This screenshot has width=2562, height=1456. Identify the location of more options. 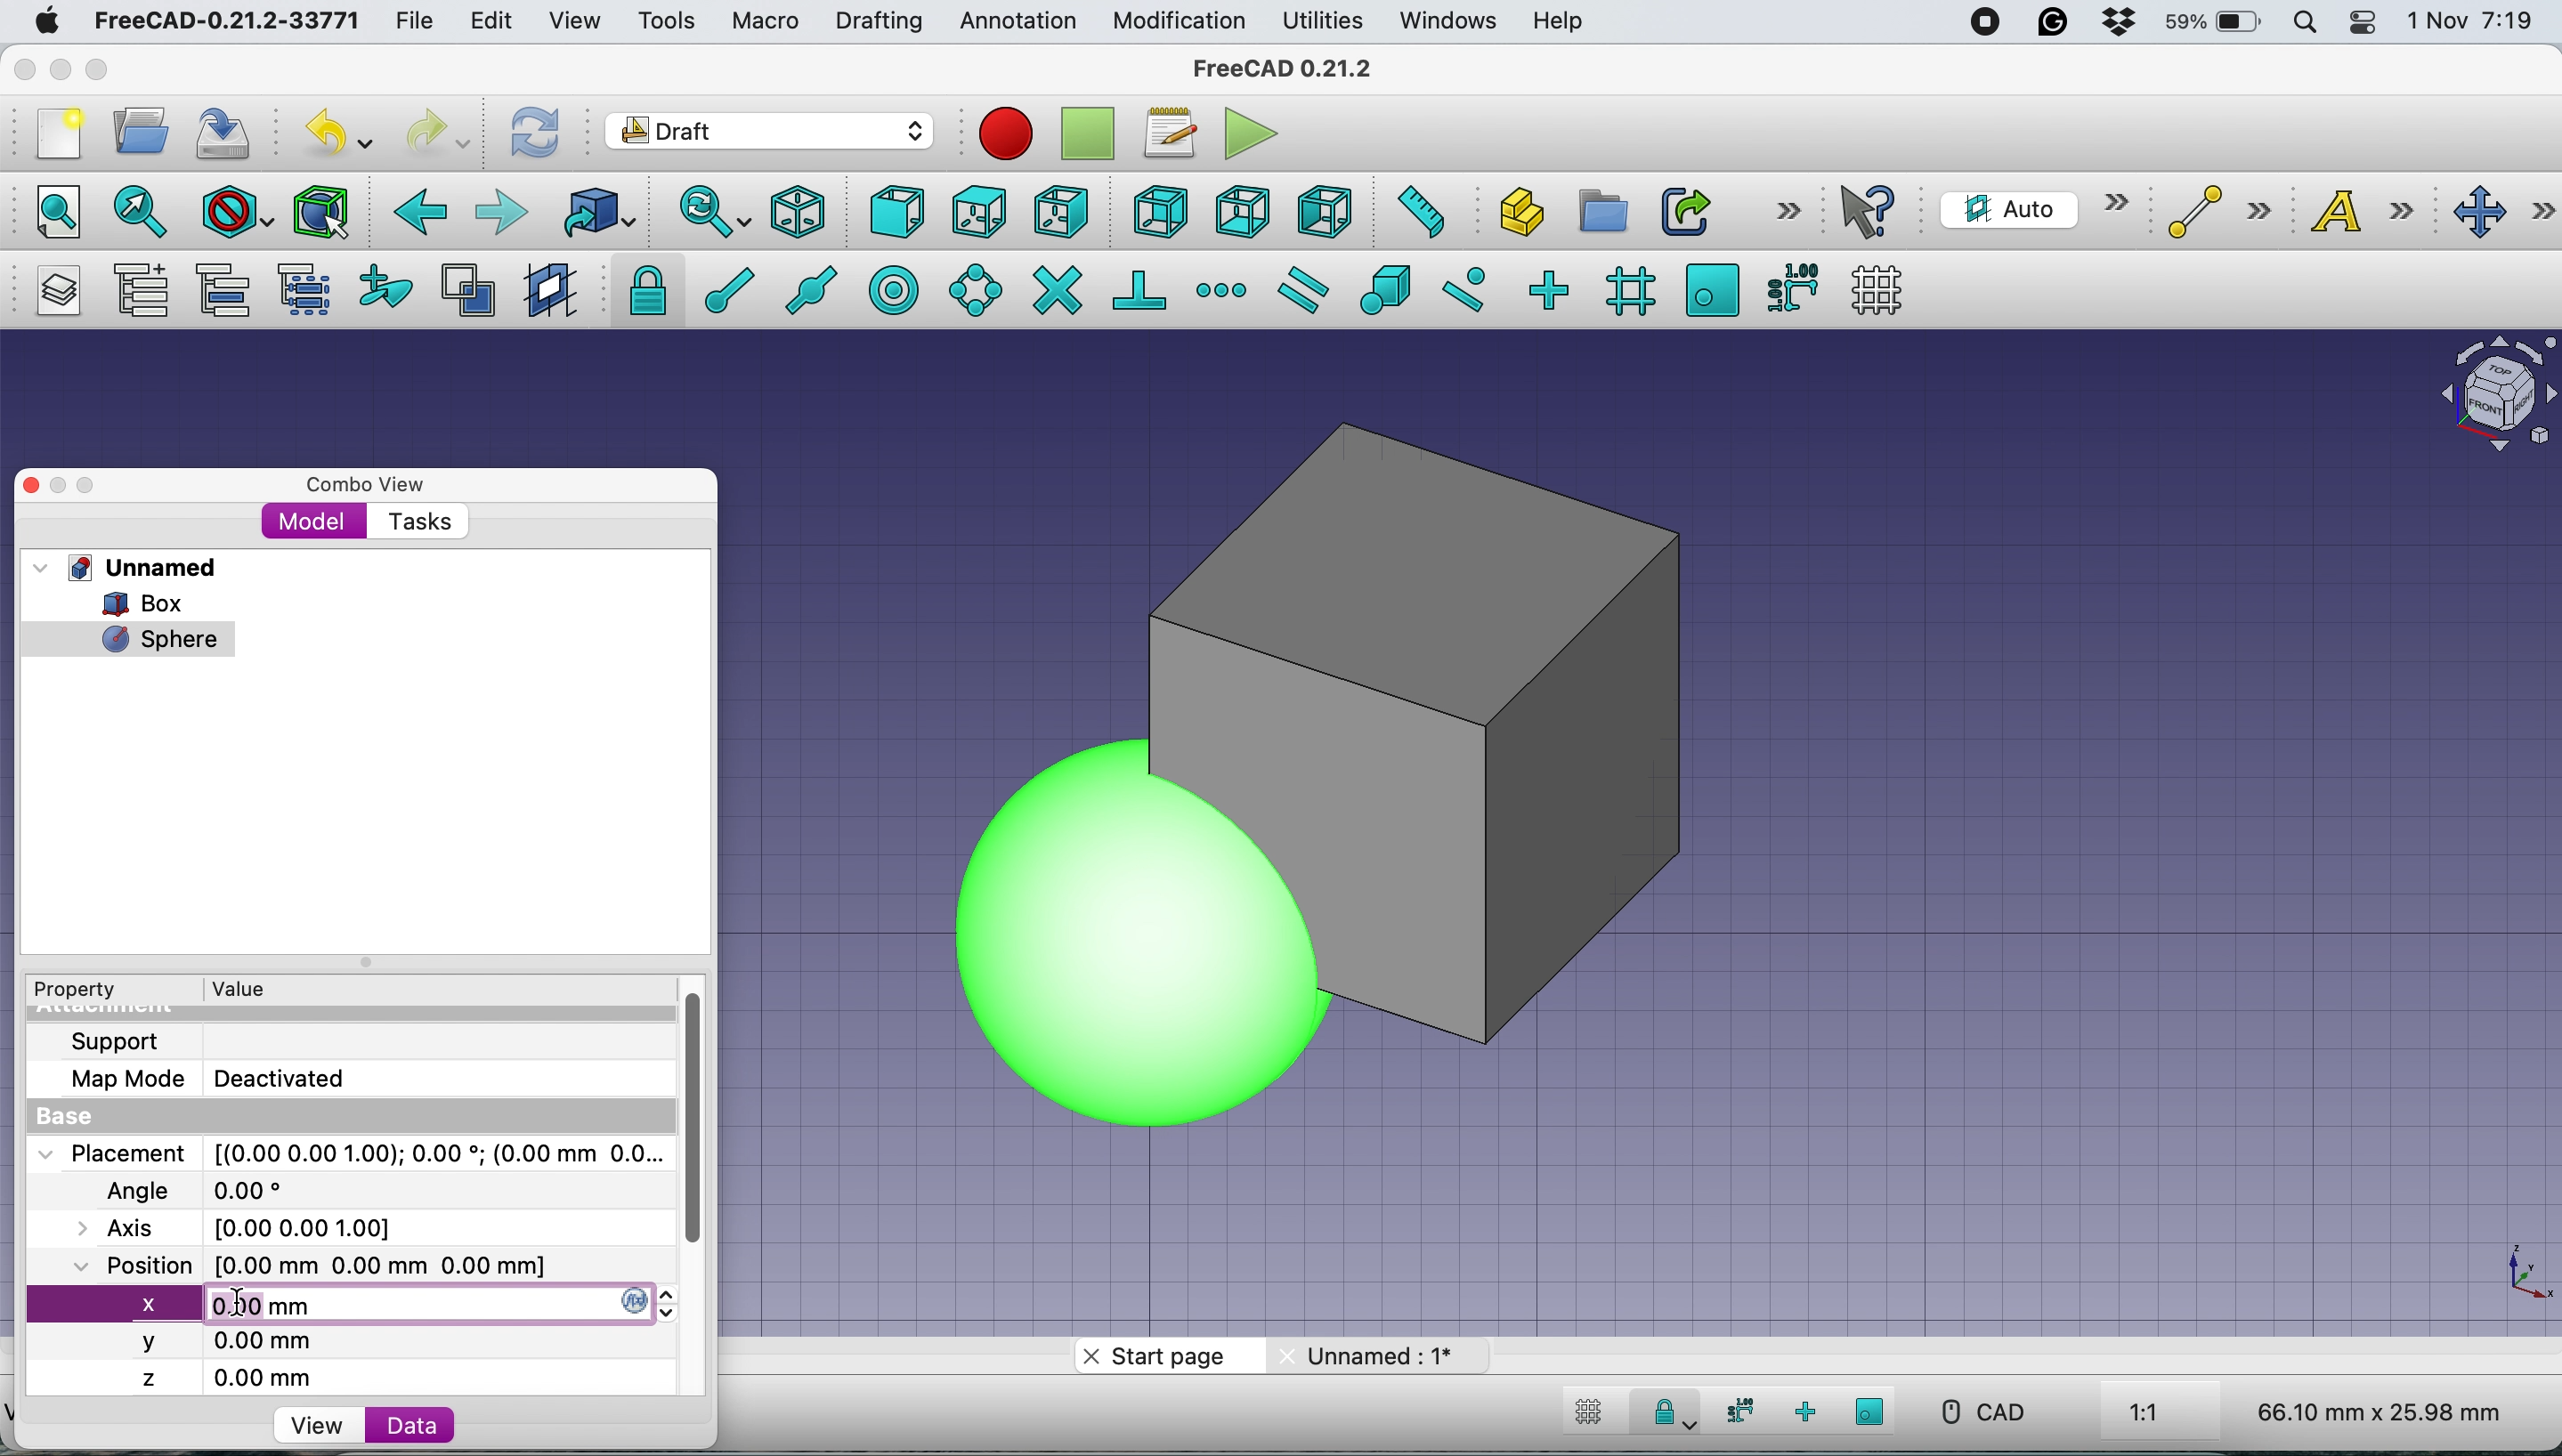
(1788, 209).